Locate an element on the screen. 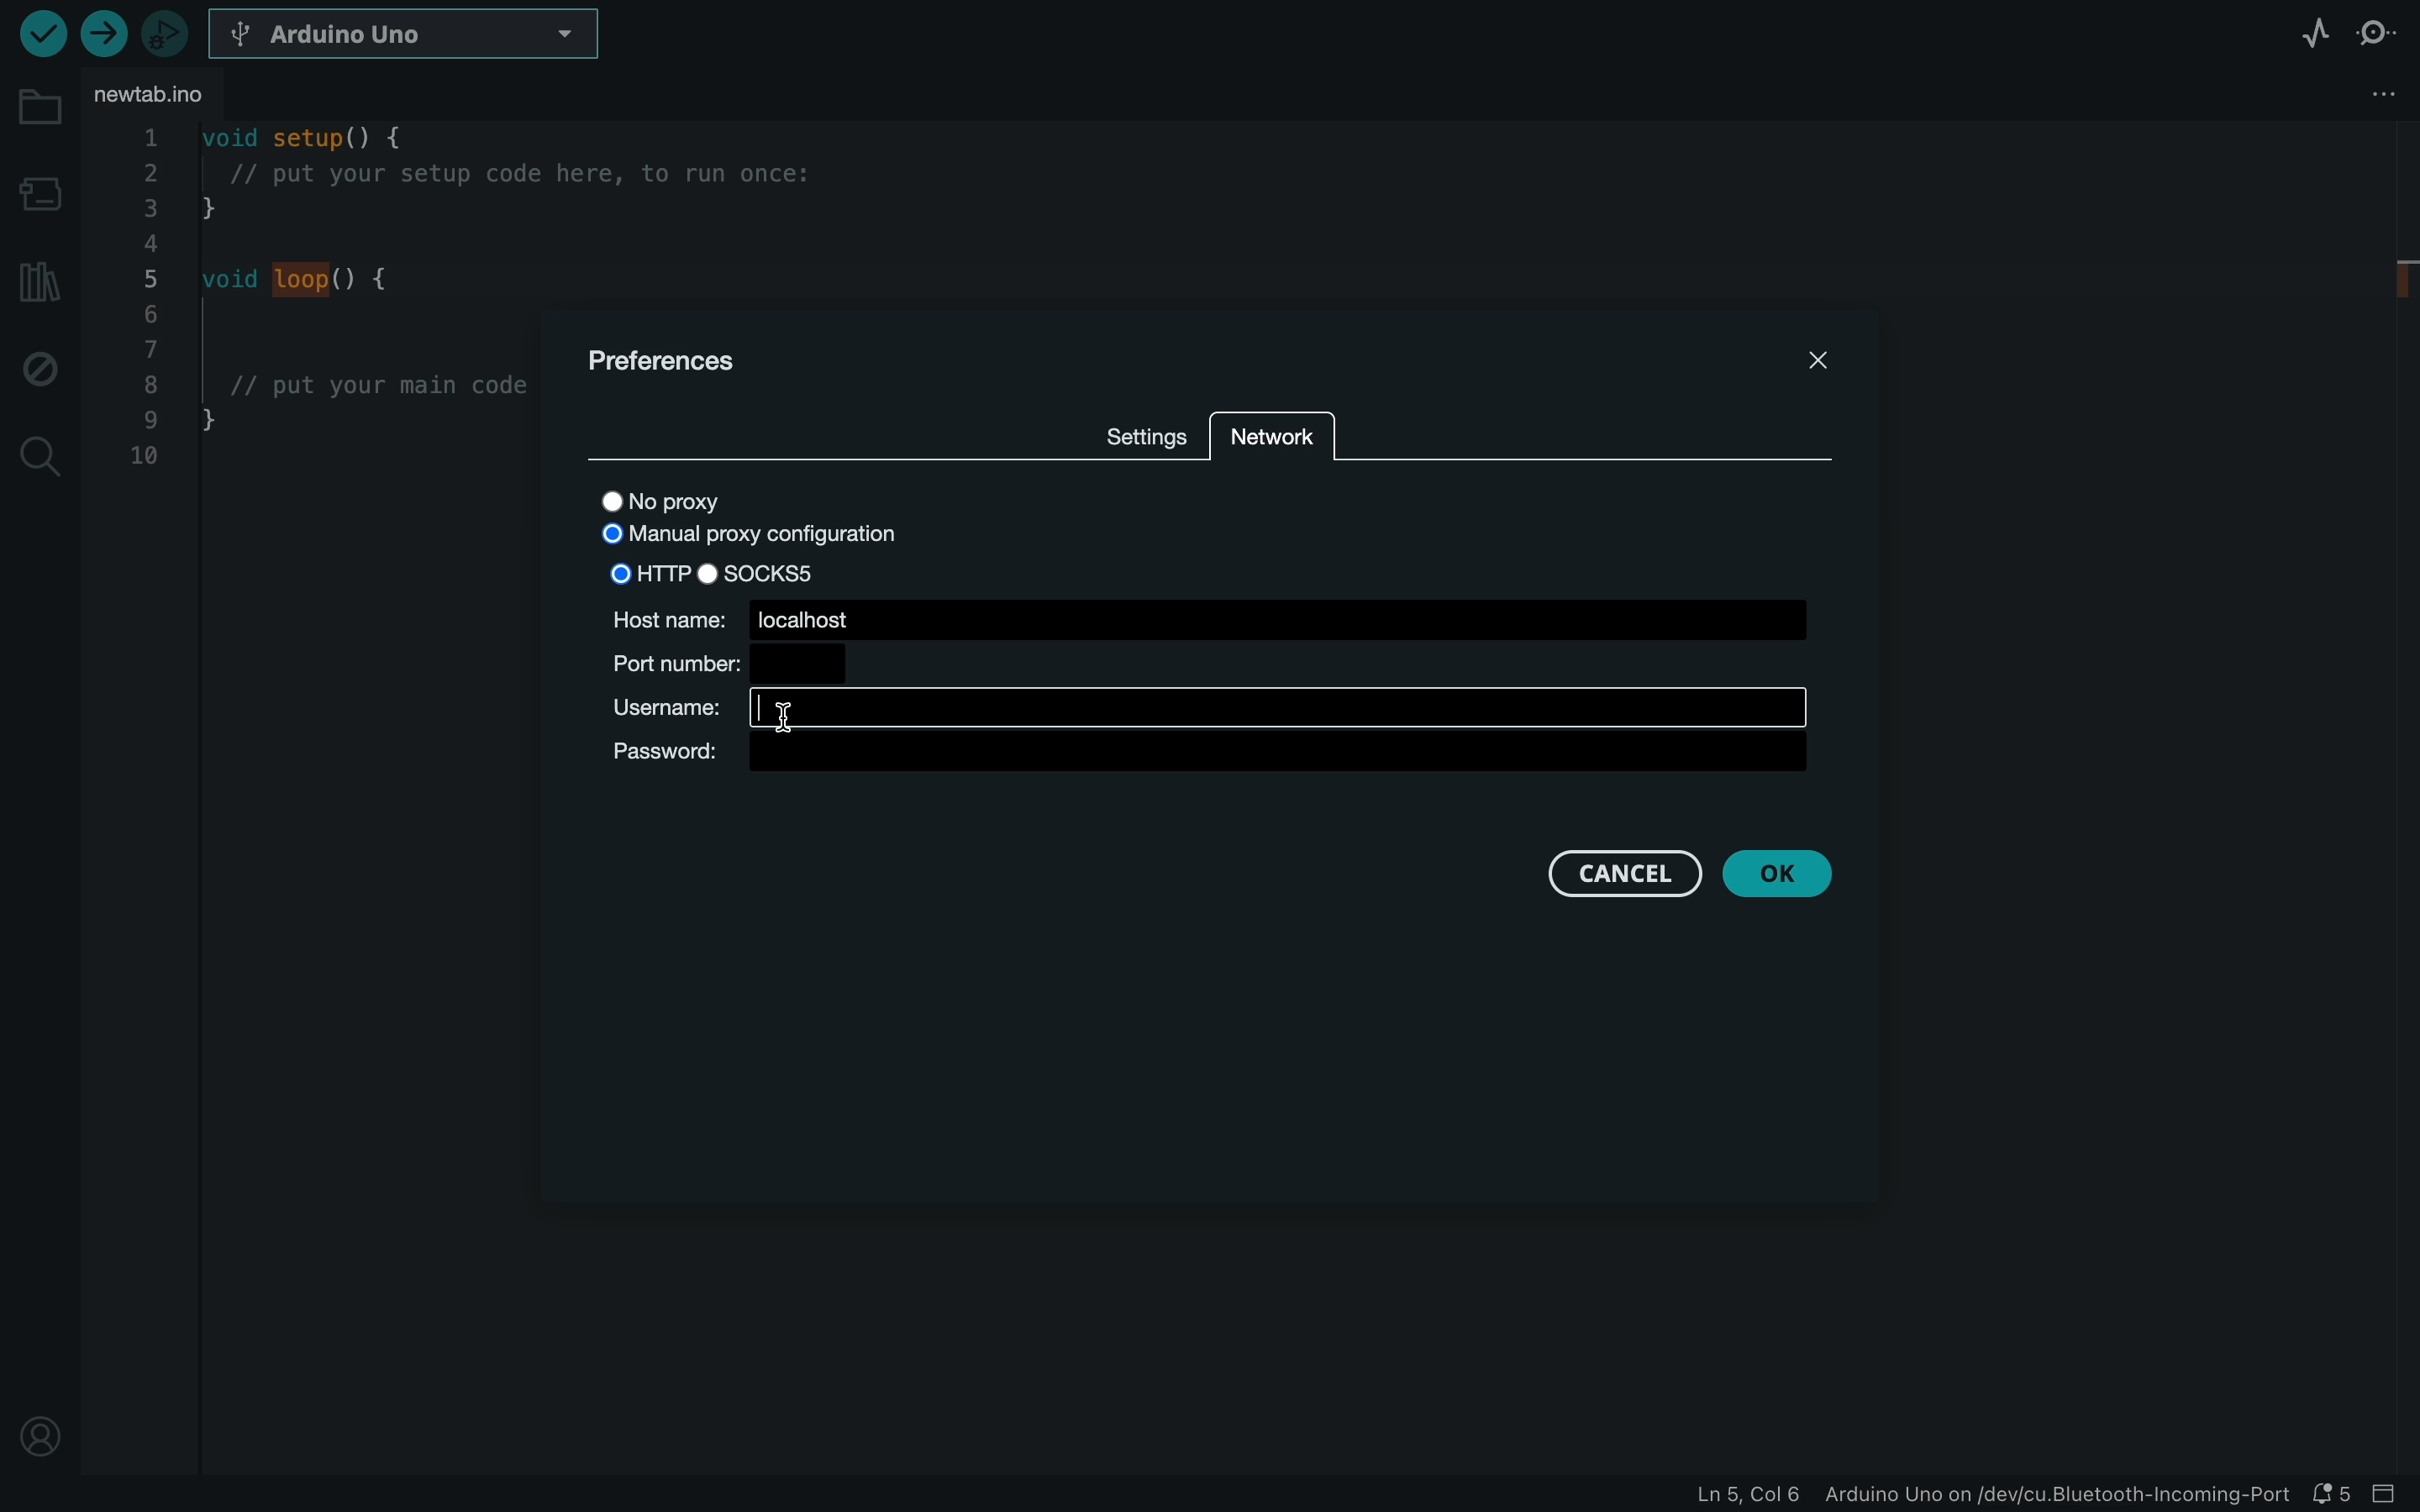 This screenshot has width=2420, height=1512. close is located at coordinates (1820, 355).